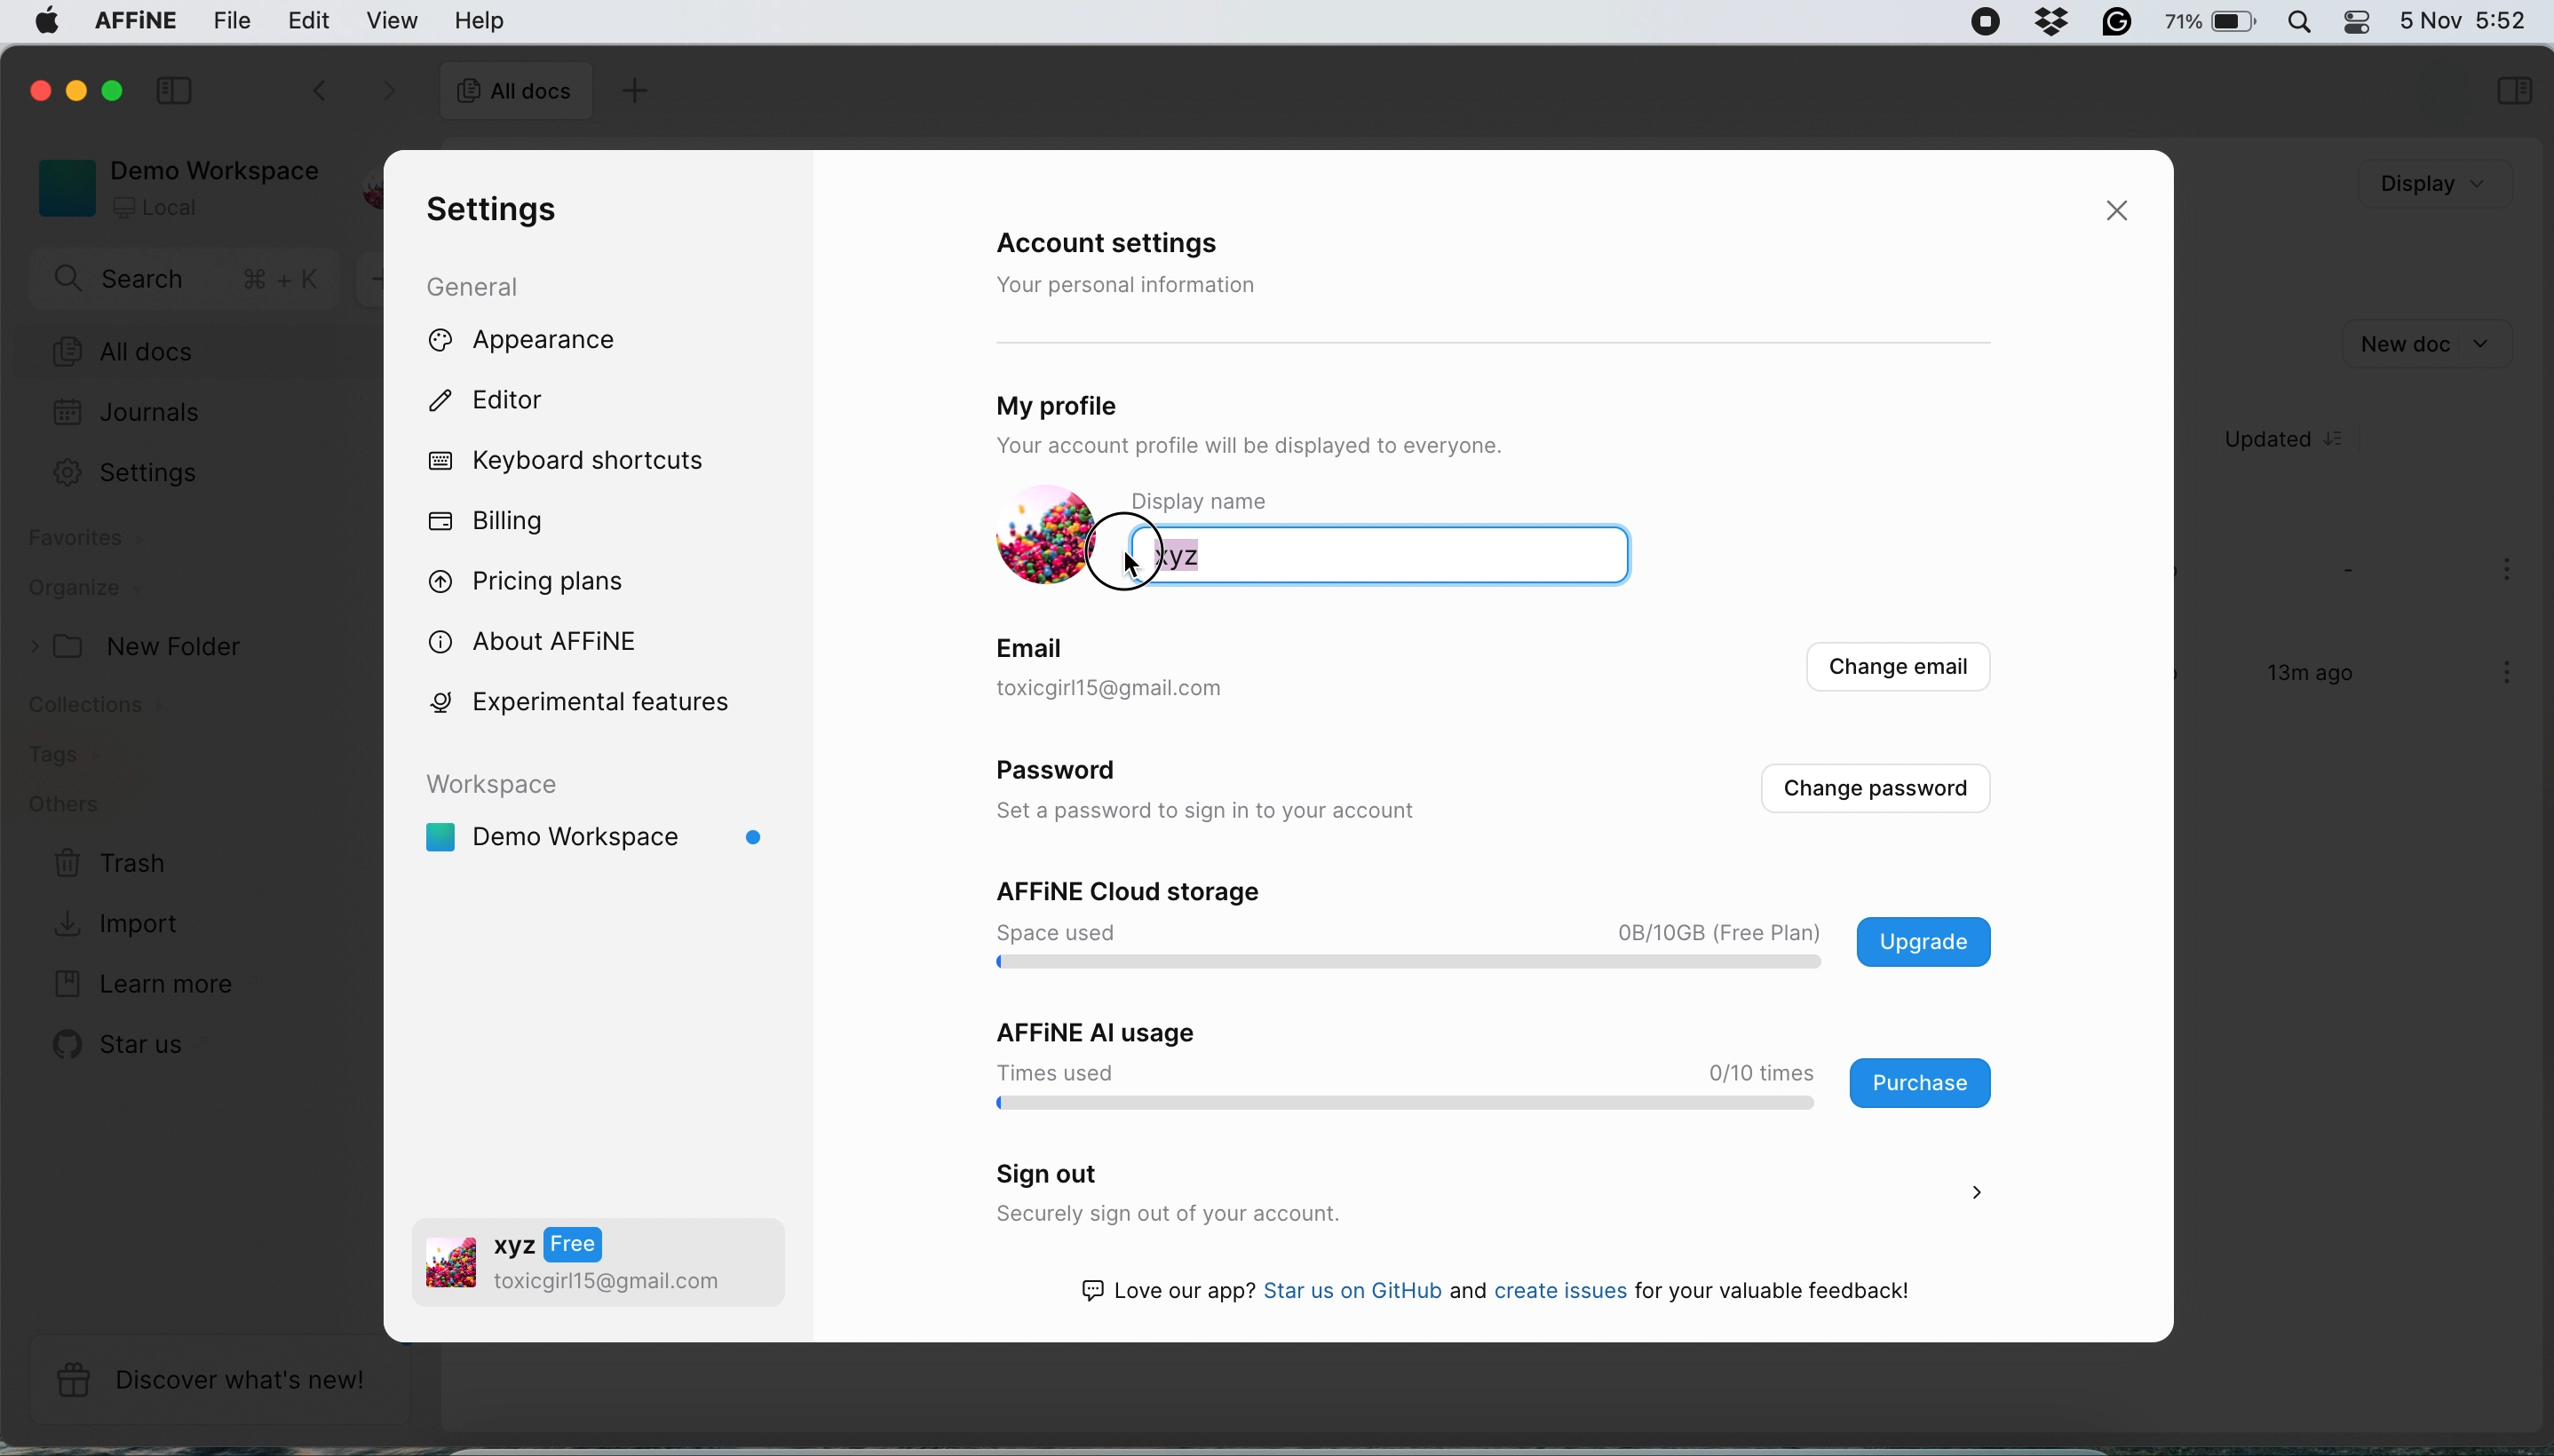  What do you see at coordinates (631, 94) in the screenshot?
I see `add doc` at bounding box center [631, 94].